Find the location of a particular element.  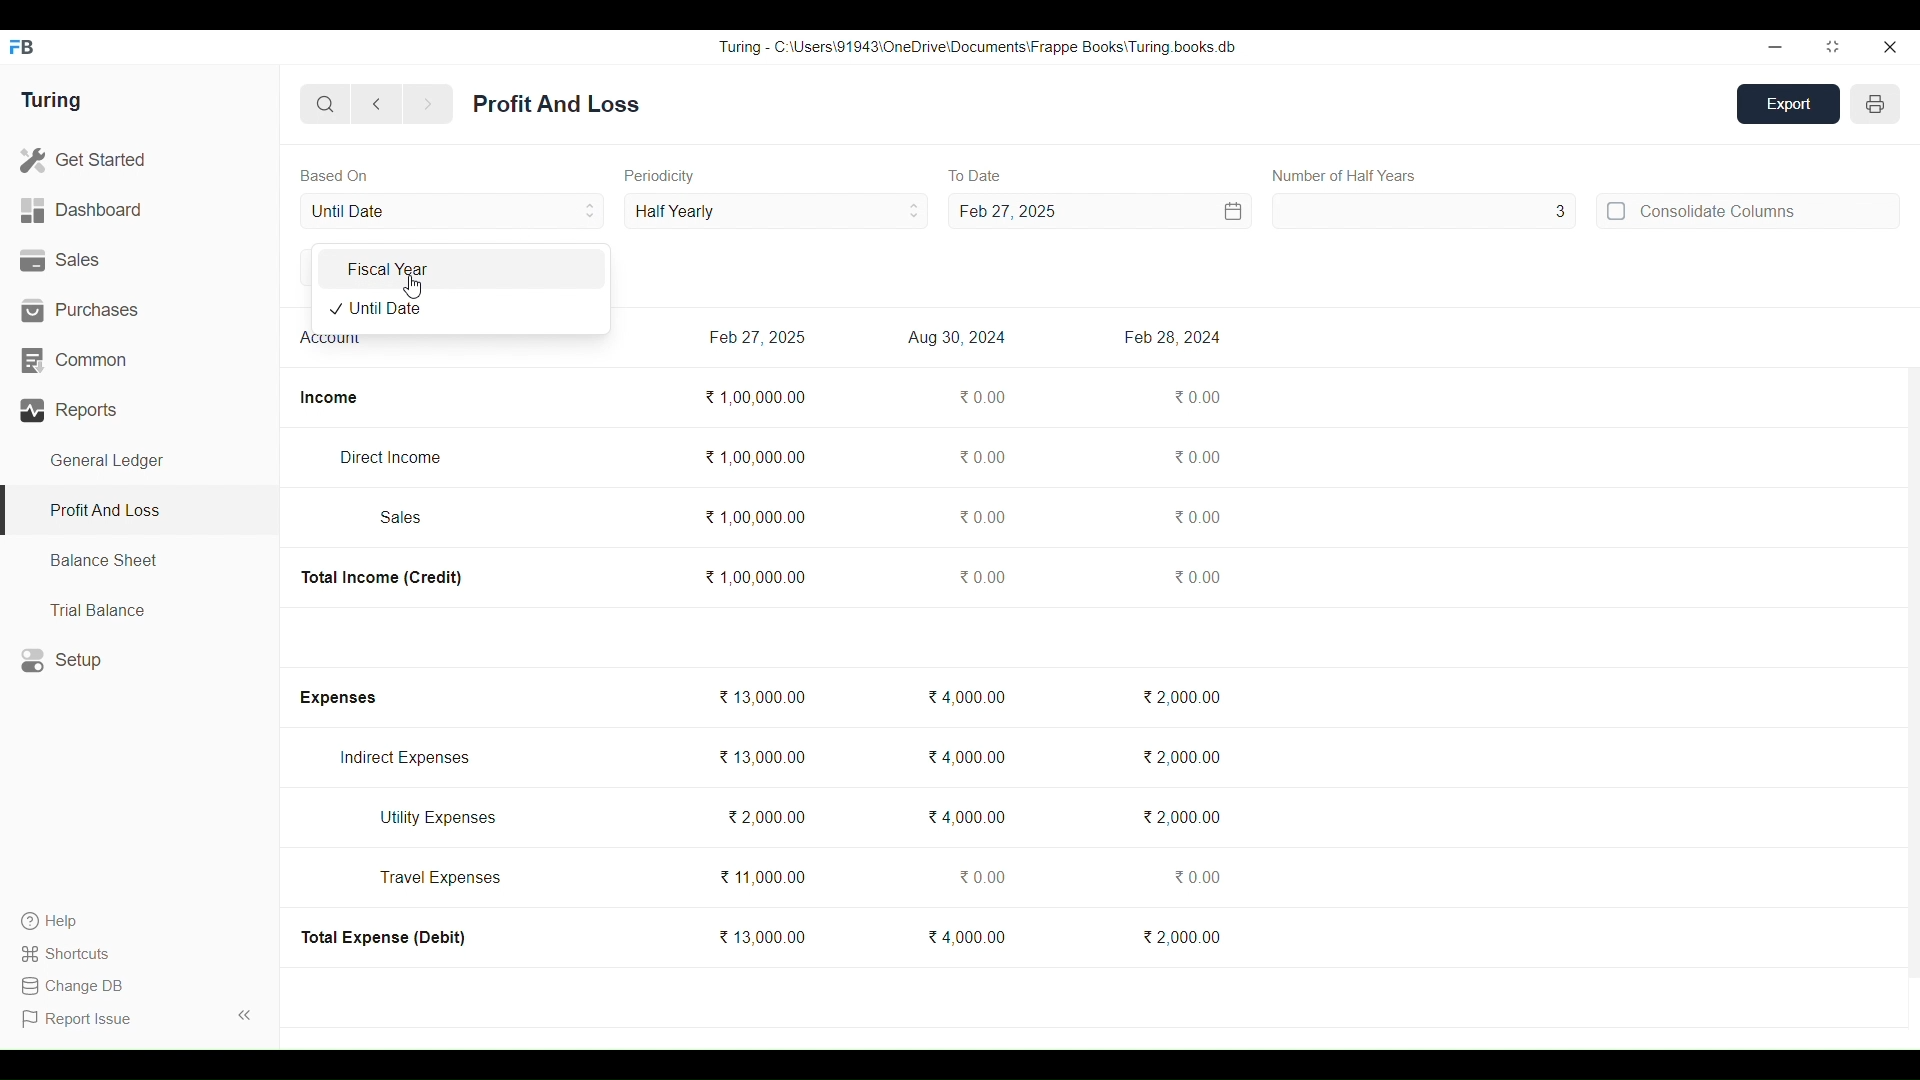

Help is located at coordinates (68, 921).